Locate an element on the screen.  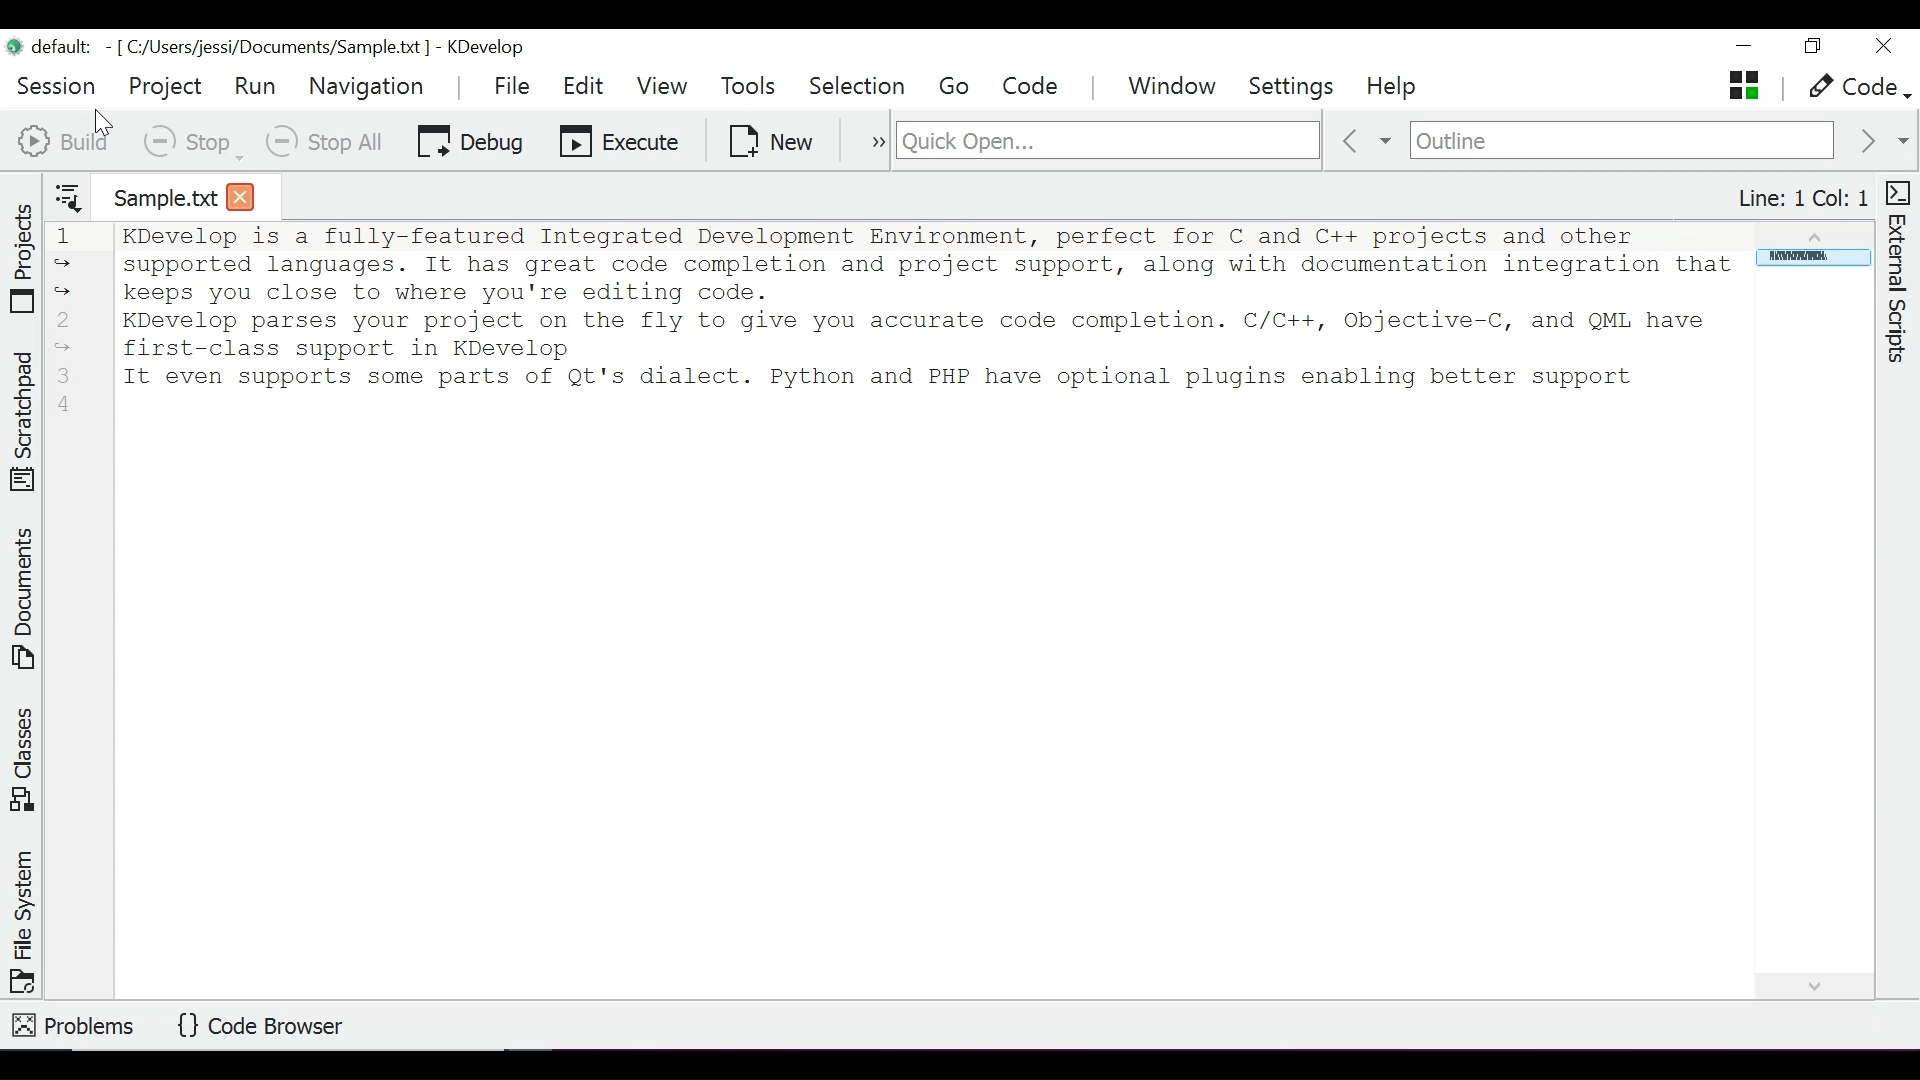
Restore is located at coordinates (1815, 47).